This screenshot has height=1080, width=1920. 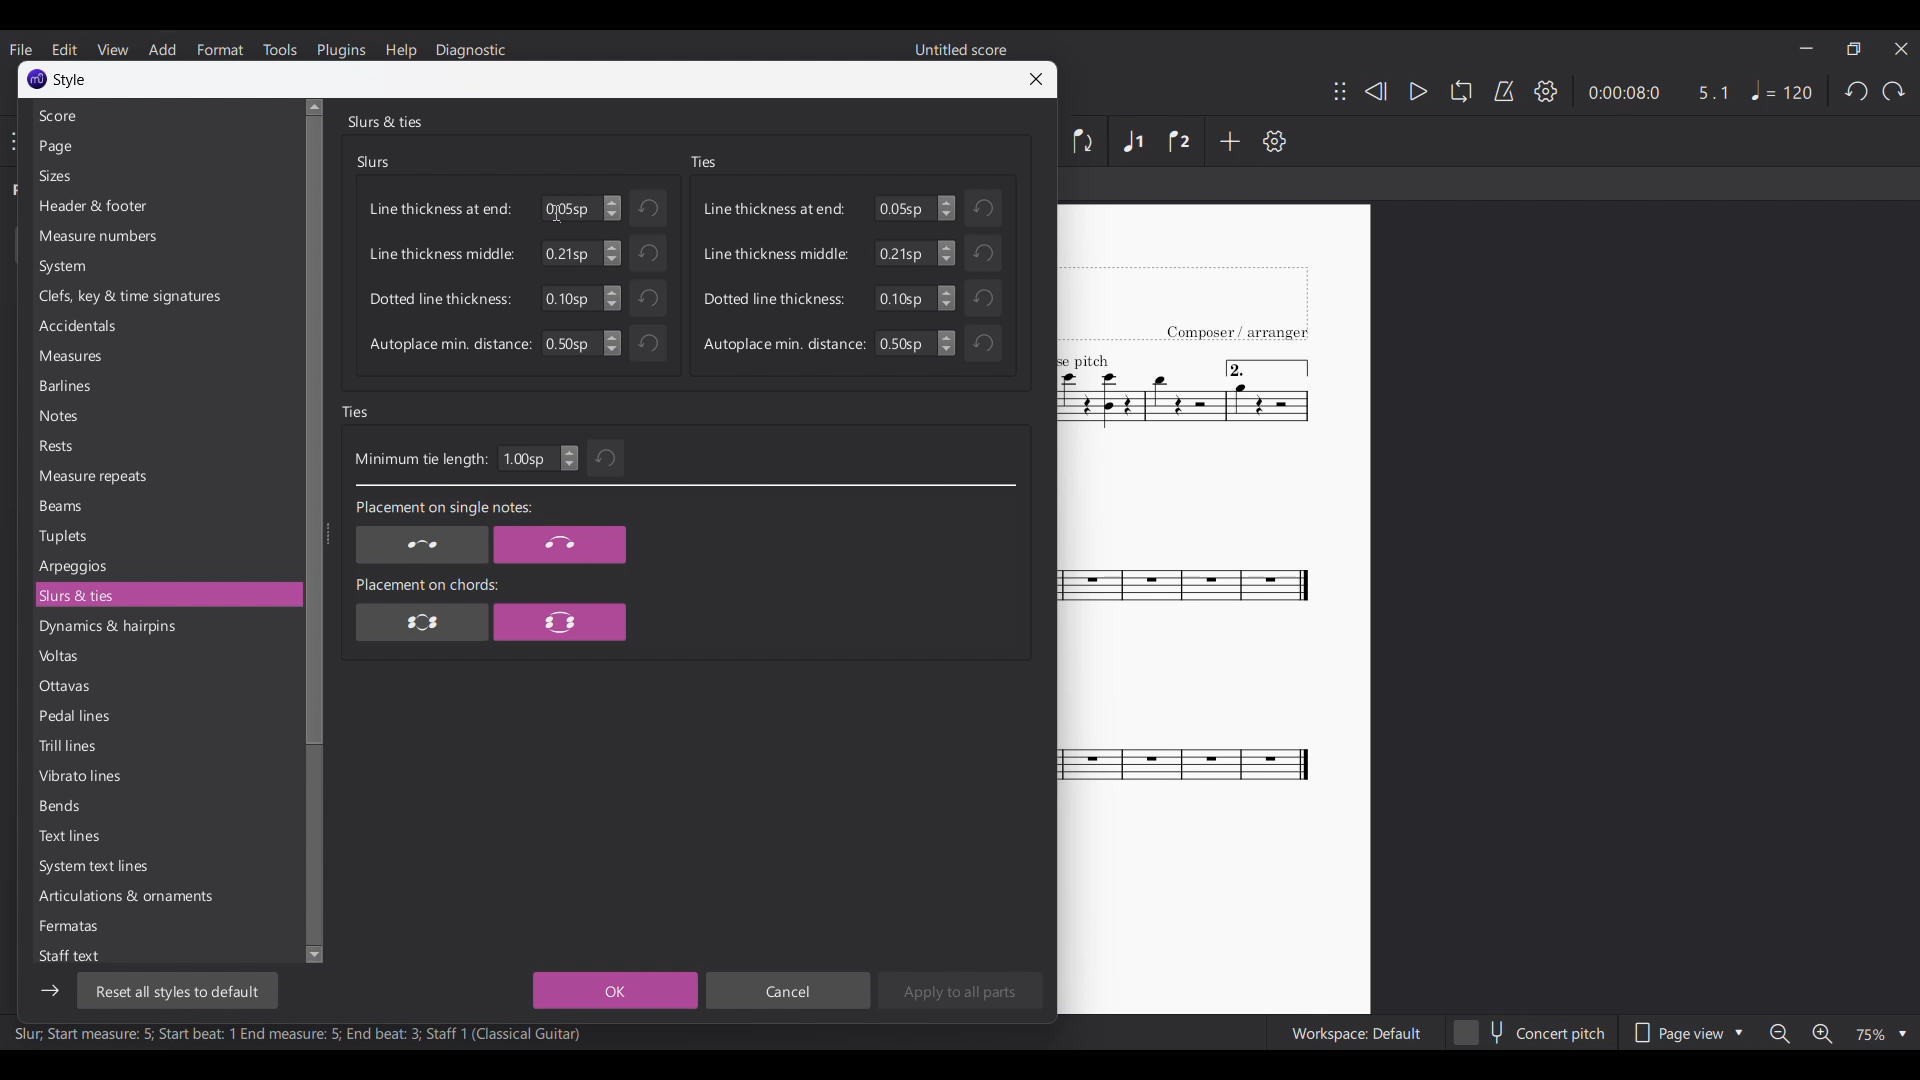 What do you see at coordinates (569, 343) in the screenshot?
I see `` at bounding box center [569, 343].